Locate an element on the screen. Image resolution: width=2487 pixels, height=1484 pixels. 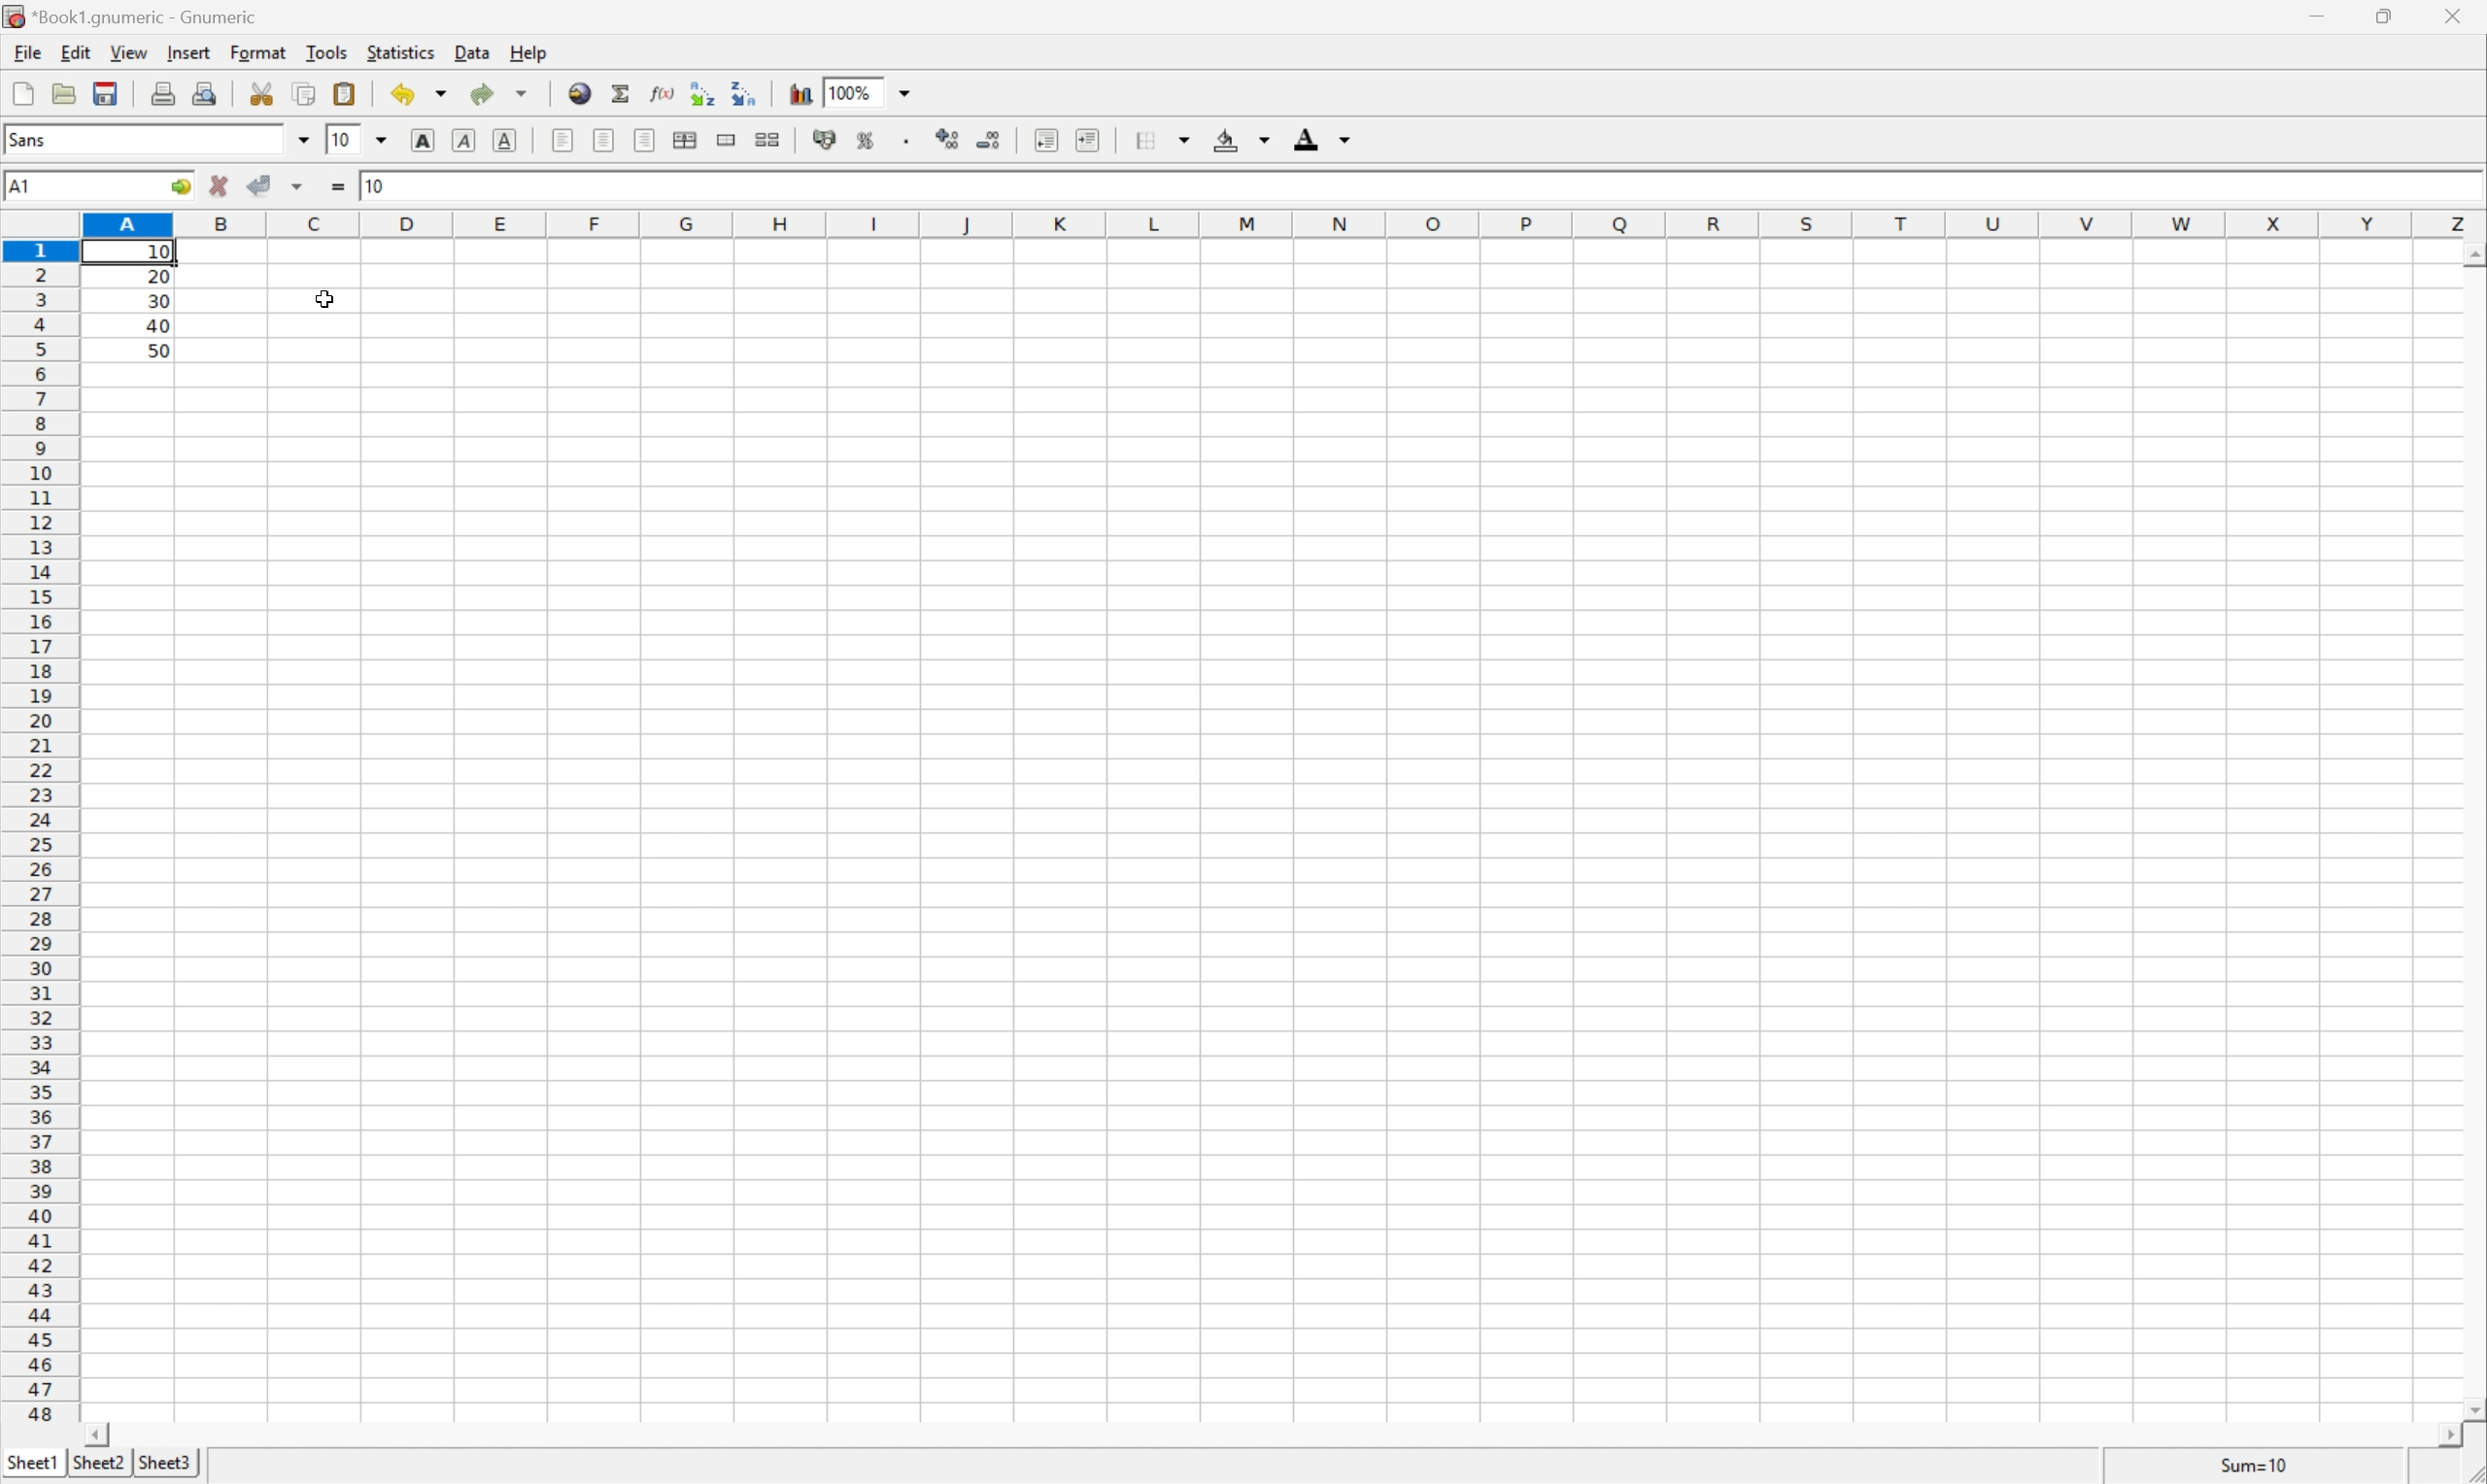
Scroll down is located at coordinates (2471, 1408).